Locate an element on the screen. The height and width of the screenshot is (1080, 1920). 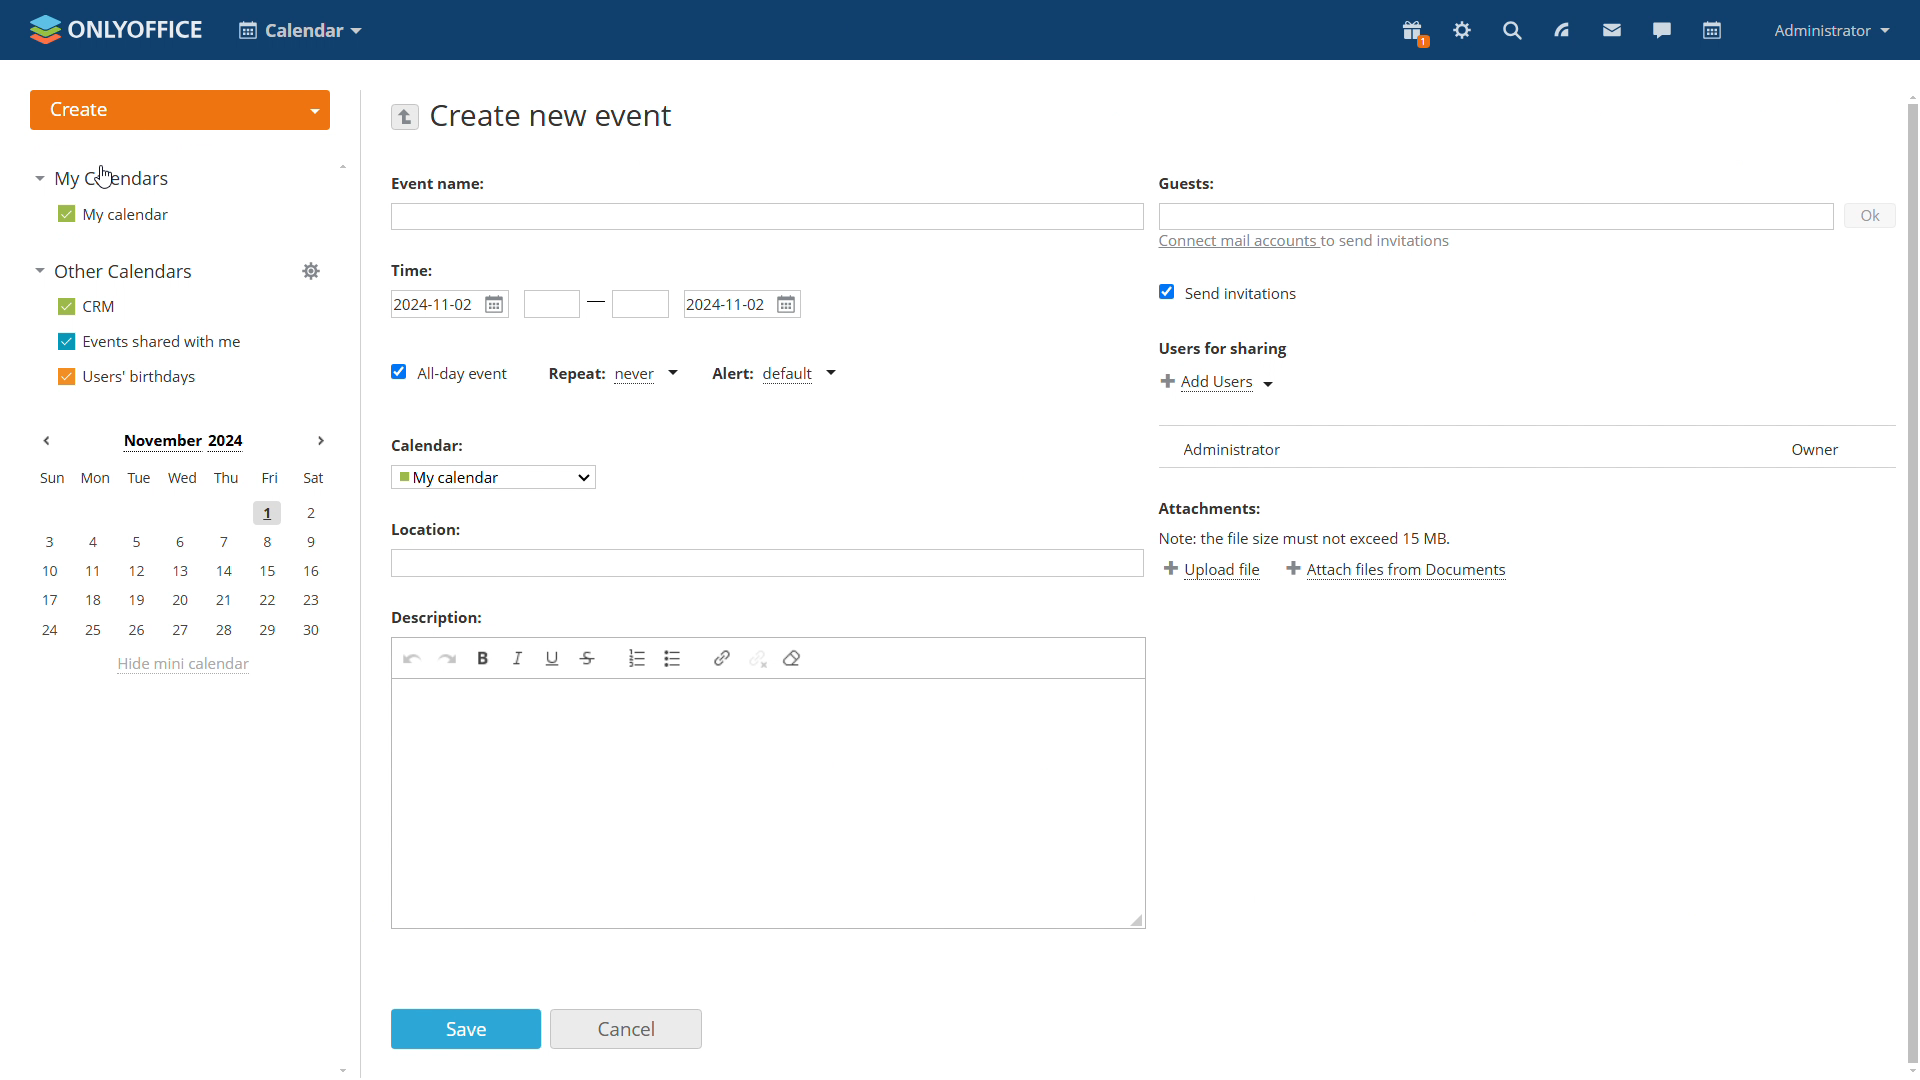
Users for sharing is located at coordinates (1220, 345).